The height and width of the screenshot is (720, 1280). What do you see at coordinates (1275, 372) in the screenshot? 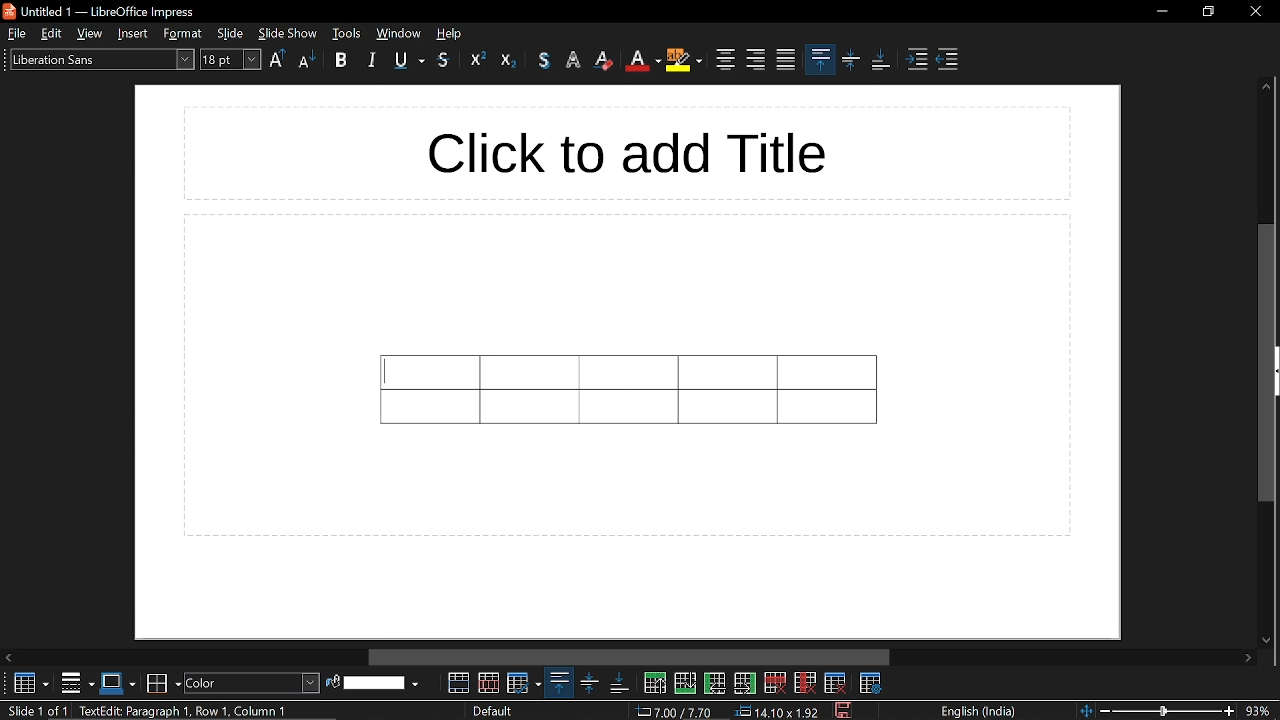
I see `expand sidebar` at bounding box center [1275, 372].